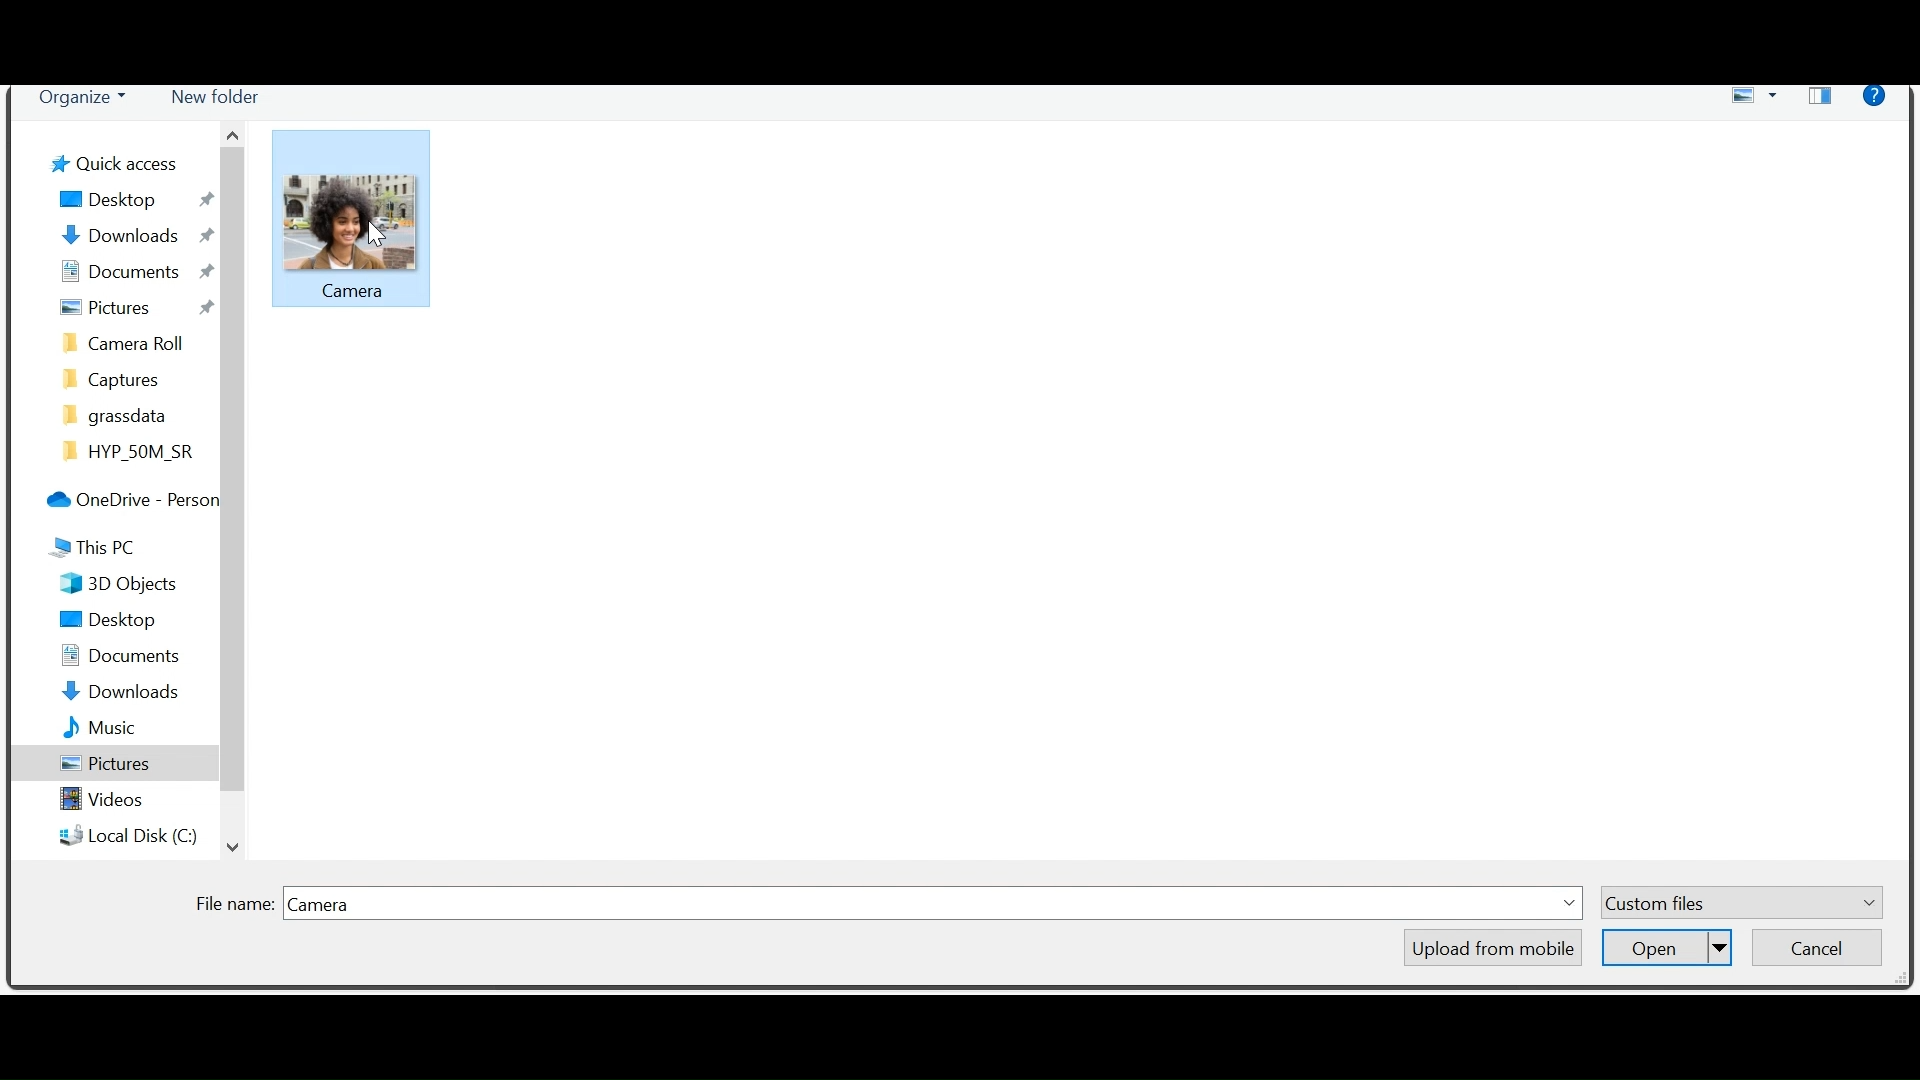 This screenshot has width=1920, height=1080. I want to click on Quick Desktop Access, so click(115, 166).